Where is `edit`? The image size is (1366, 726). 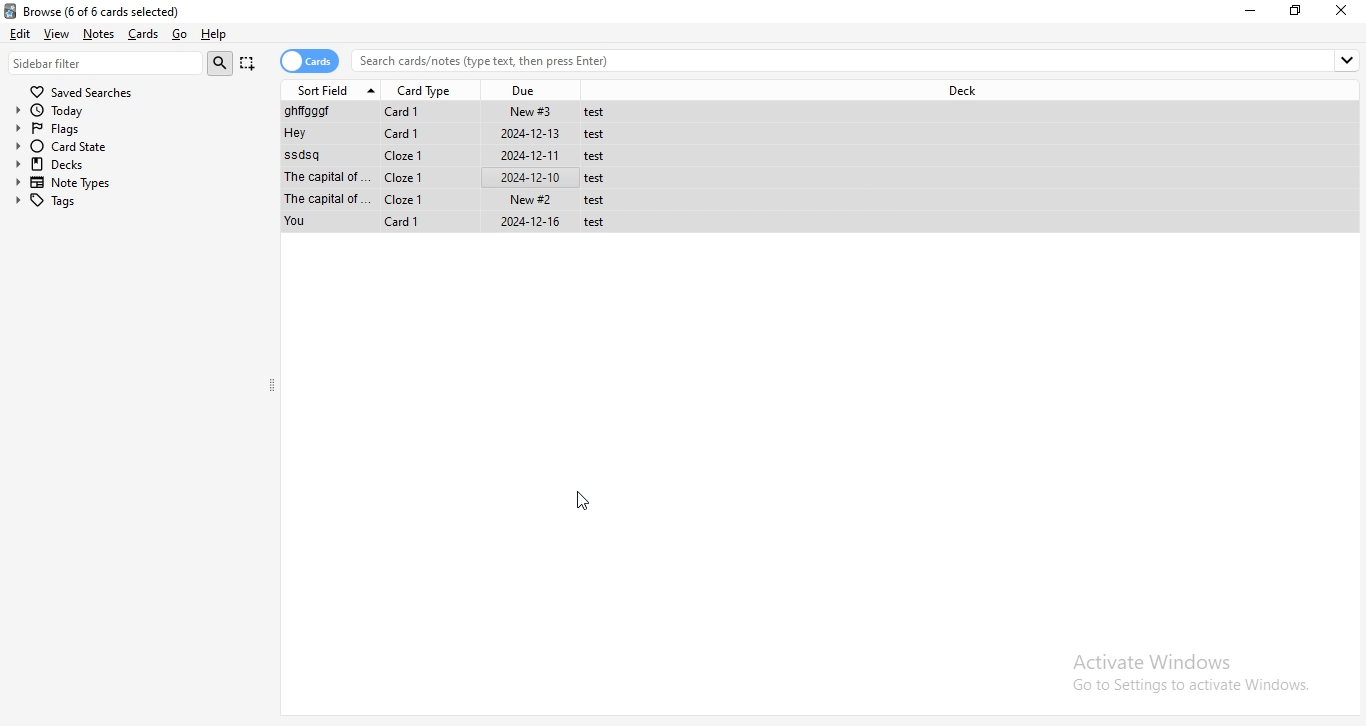 edit is located at coordinates (21, 35).